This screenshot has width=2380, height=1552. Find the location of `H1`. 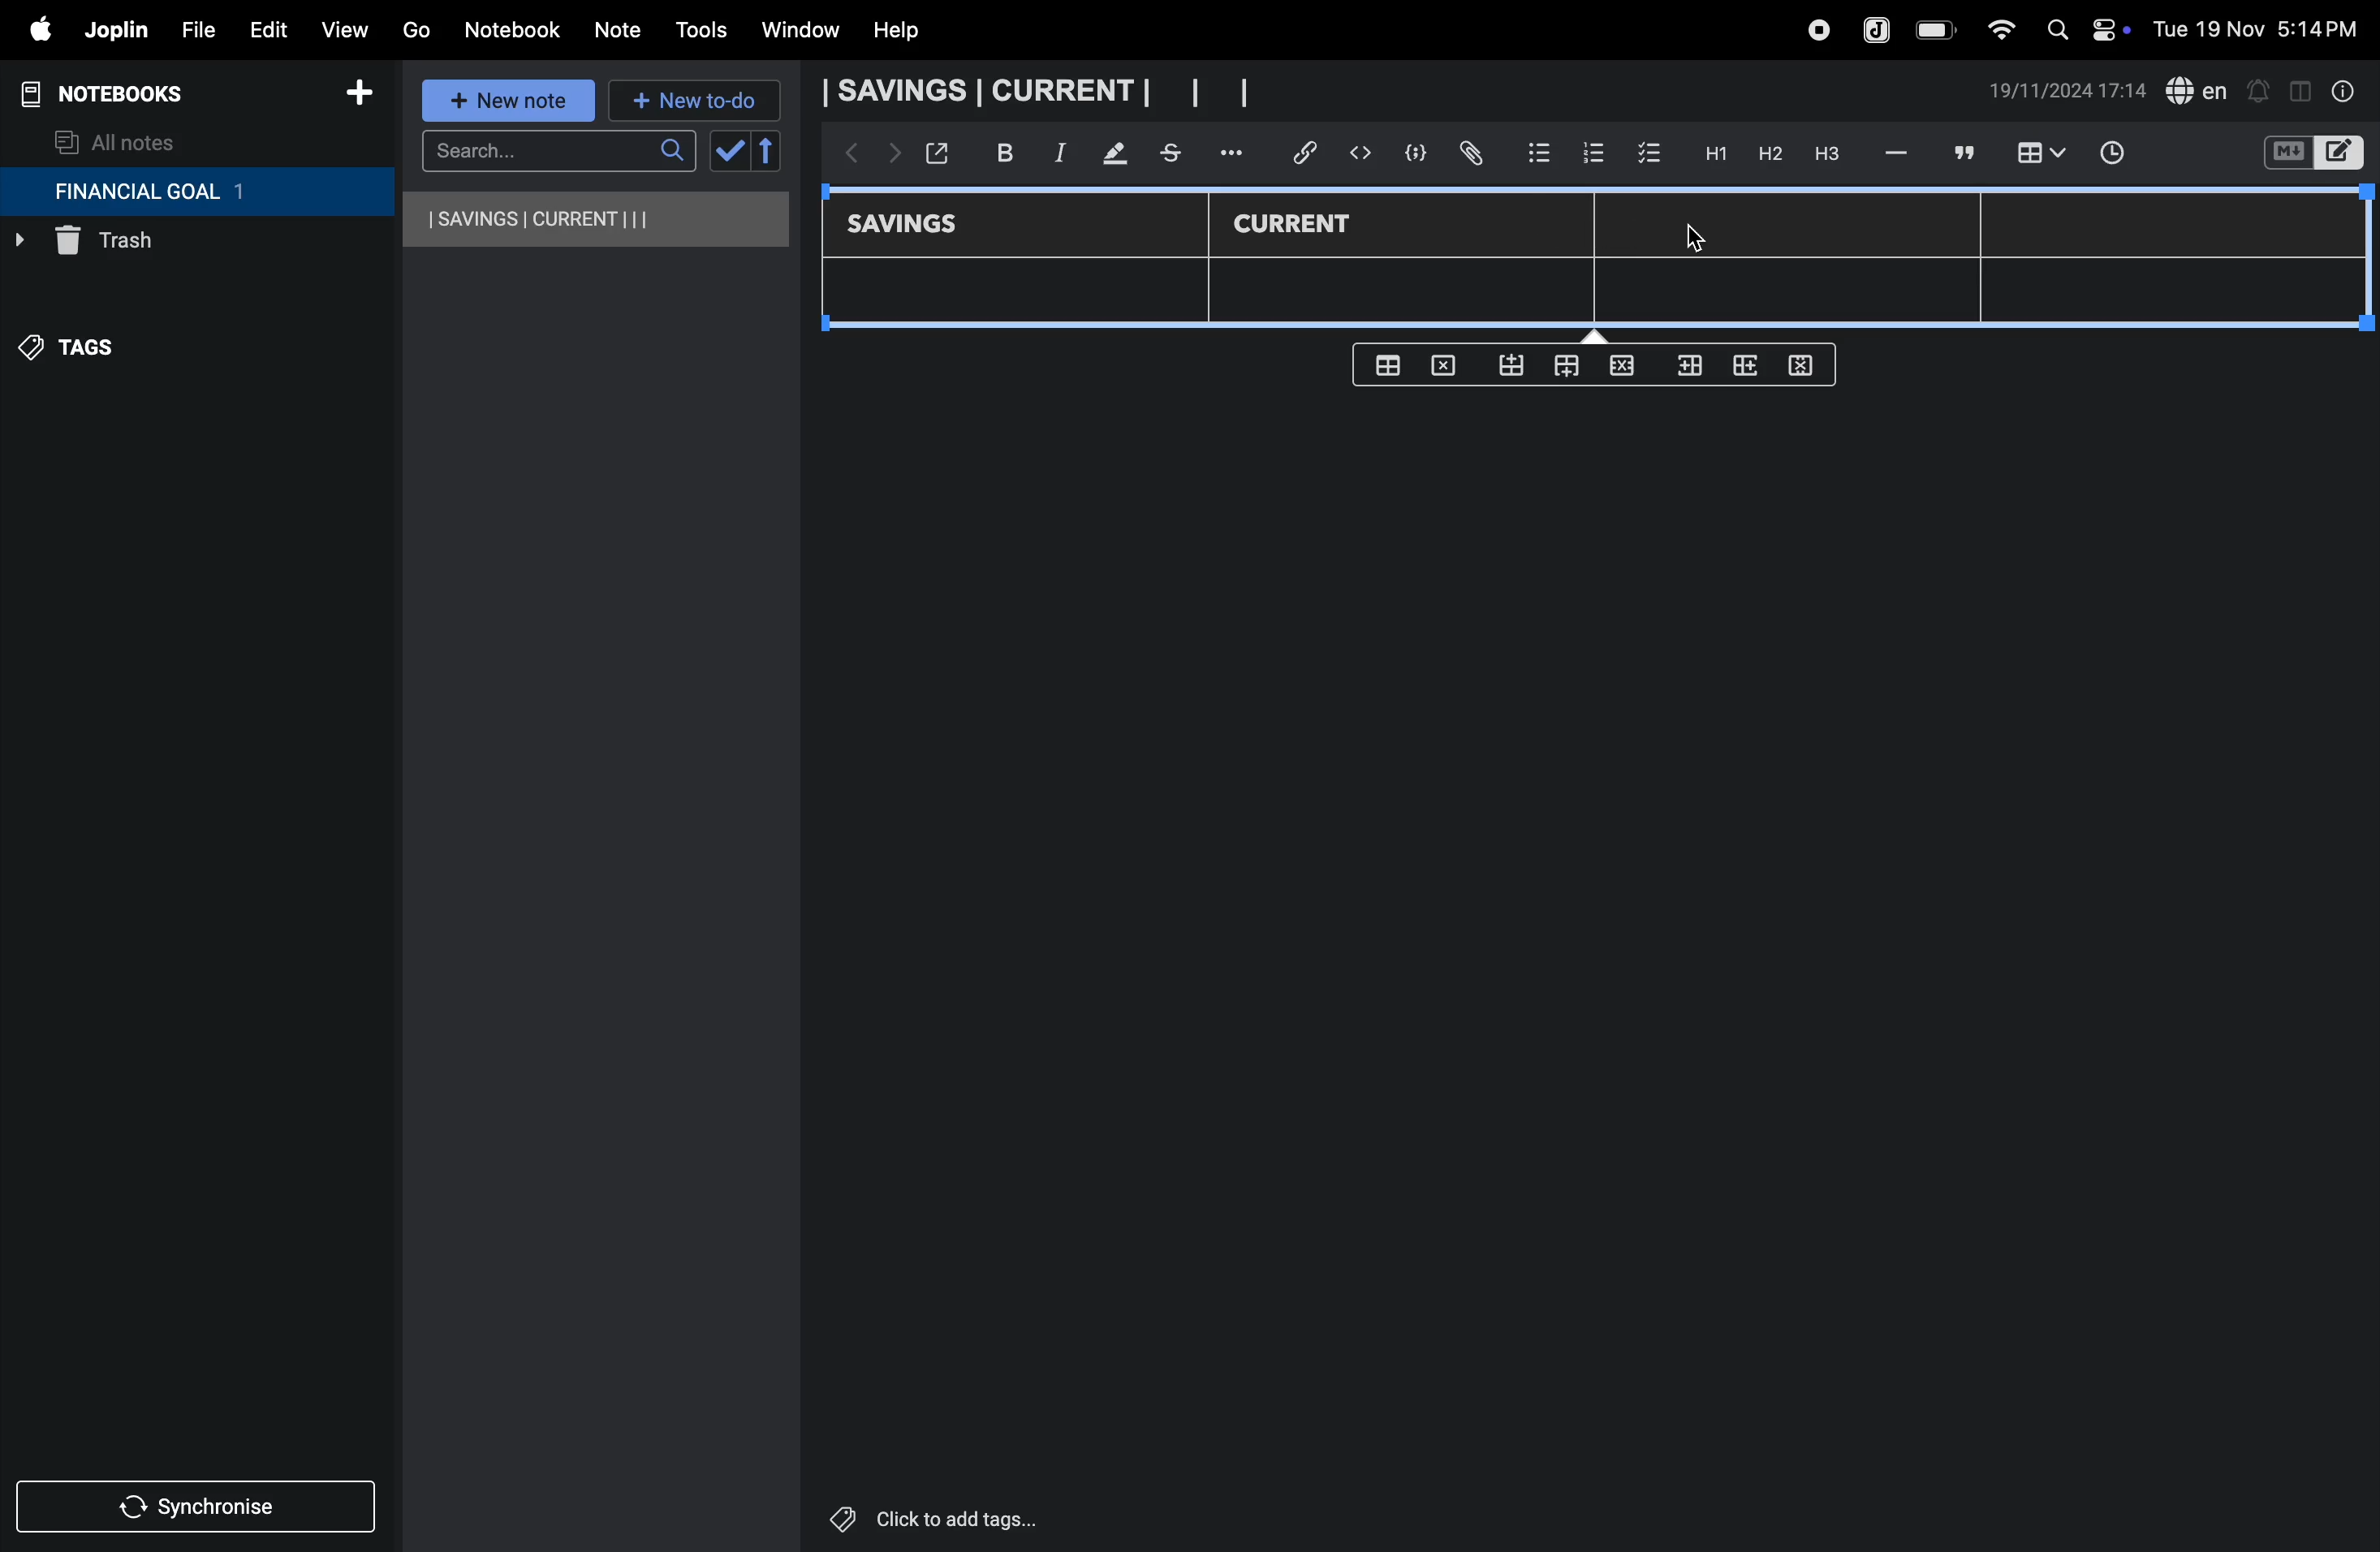

H1 is located at coordinates (1713, 154).